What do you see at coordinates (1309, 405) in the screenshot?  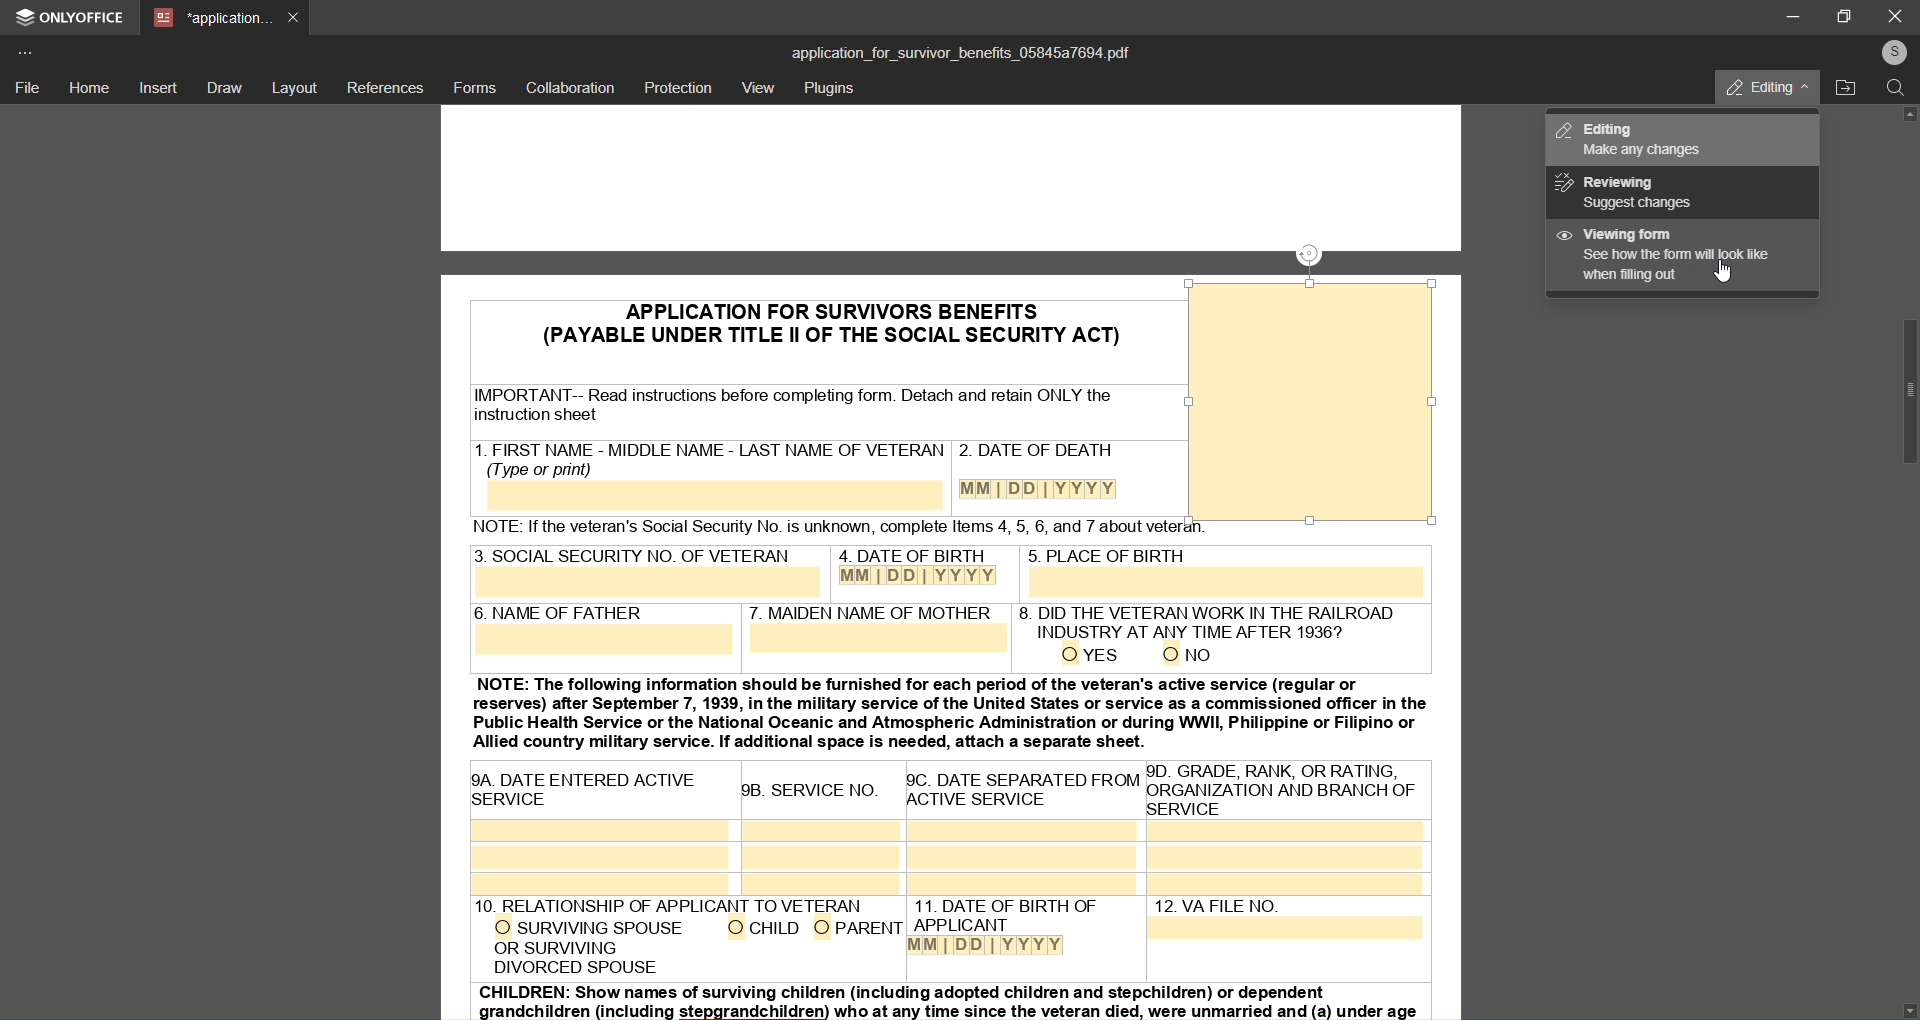 I see `profile picture space` at bounding box center [1309, 405].